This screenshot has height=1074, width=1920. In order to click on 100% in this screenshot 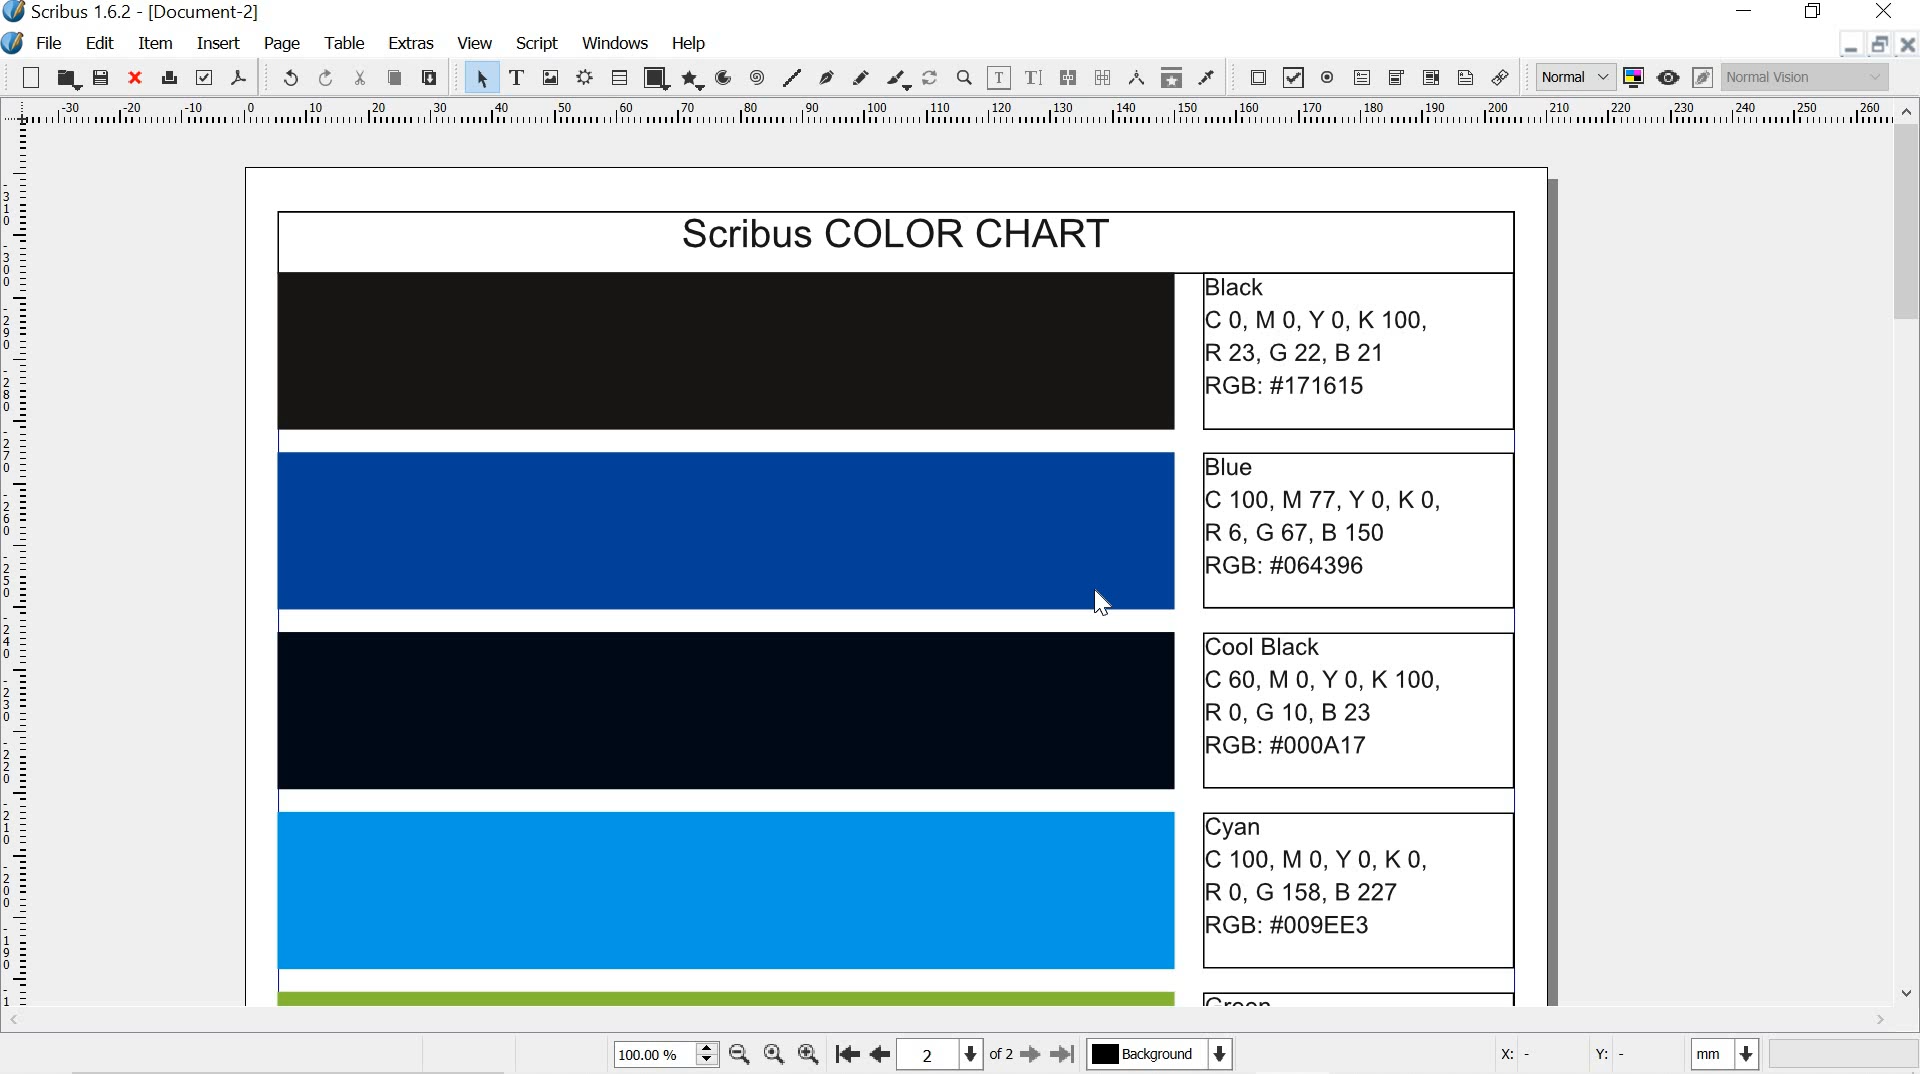, I will do `click(662, 1053)`.